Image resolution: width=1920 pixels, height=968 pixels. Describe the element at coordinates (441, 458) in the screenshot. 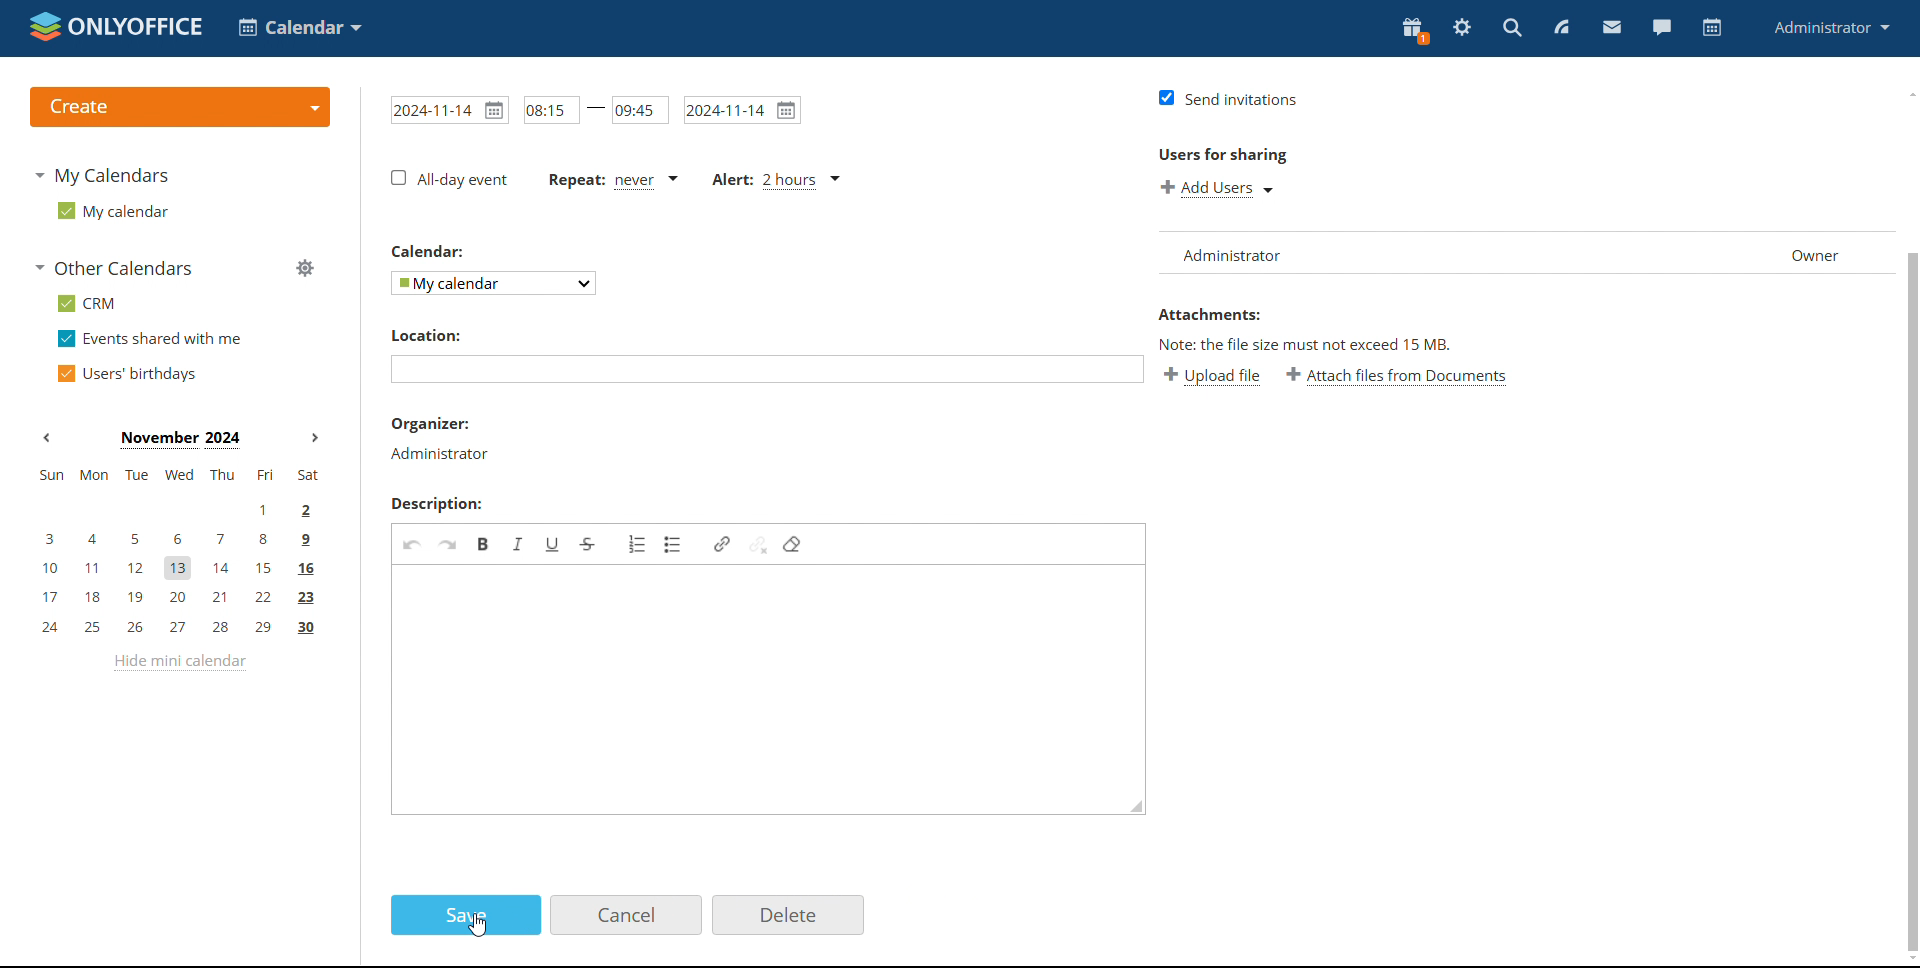

I see `organizer` at that location.